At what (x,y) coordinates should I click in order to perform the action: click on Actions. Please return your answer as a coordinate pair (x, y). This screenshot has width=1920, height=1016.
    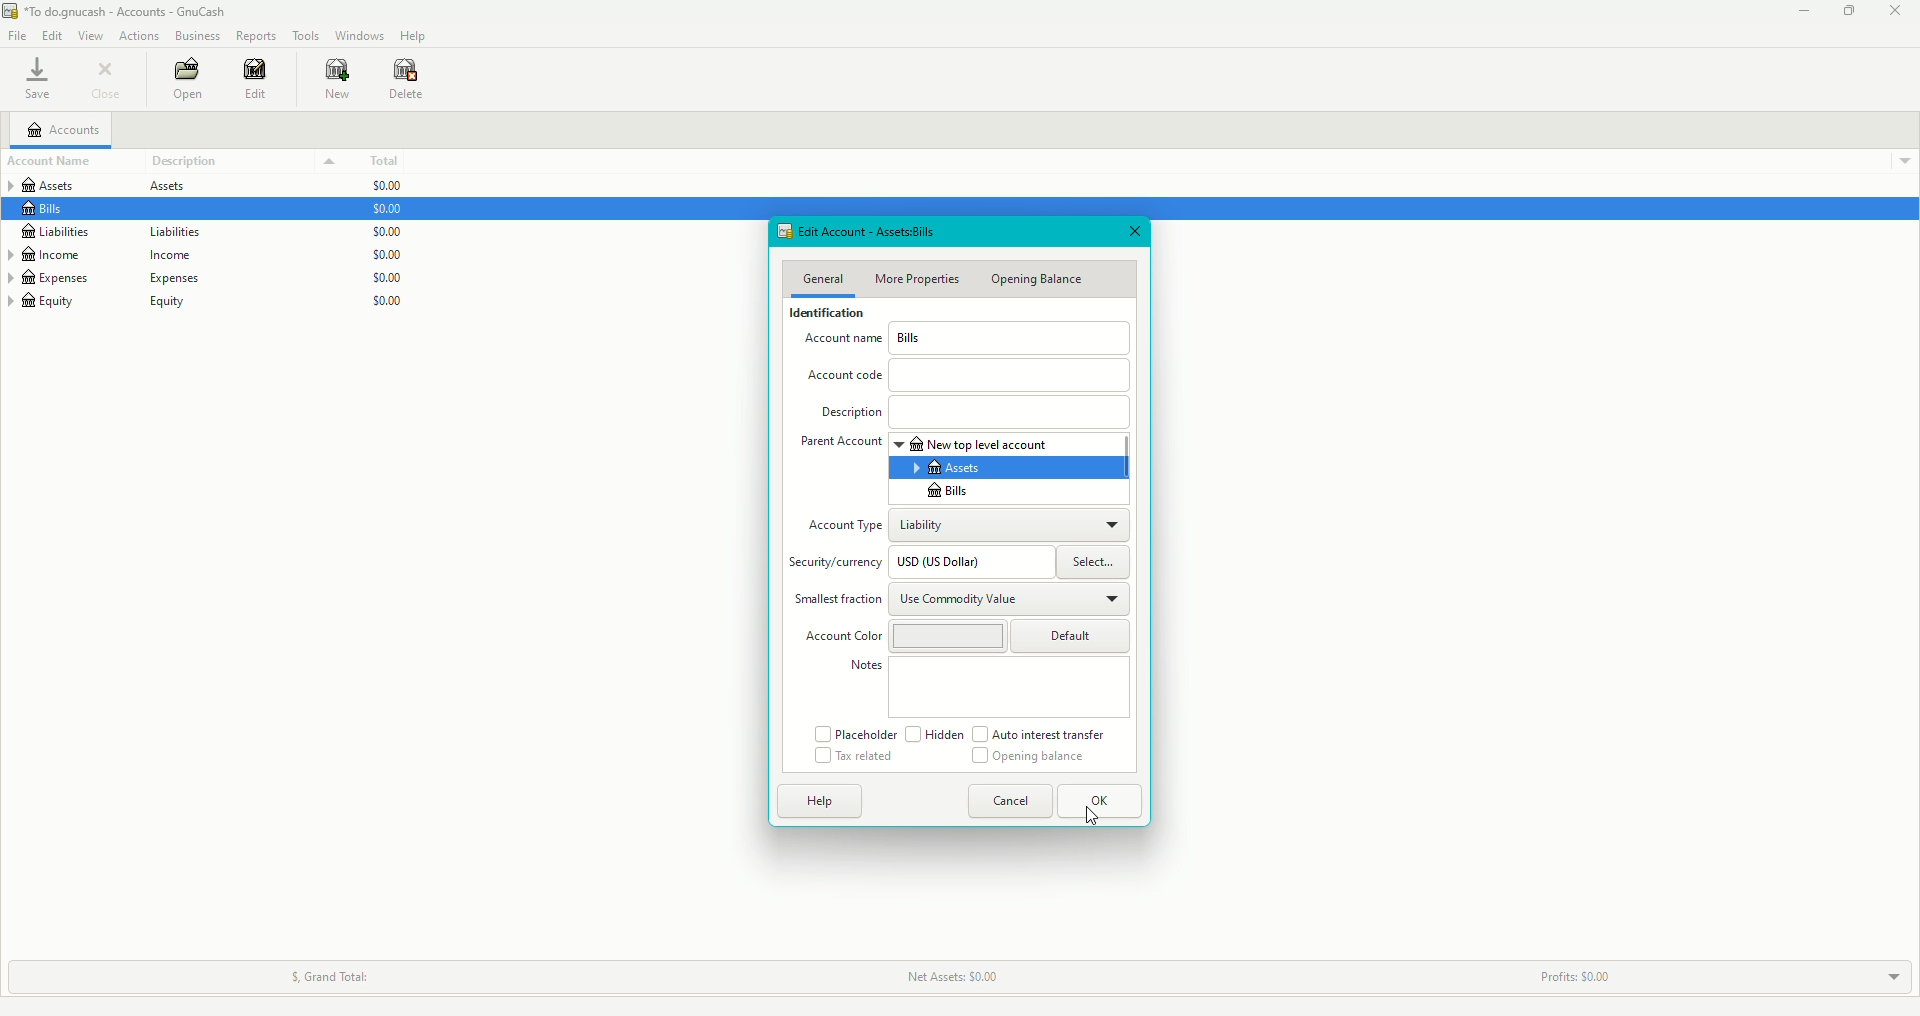
    Looking at the image, I should click on (137, 34).